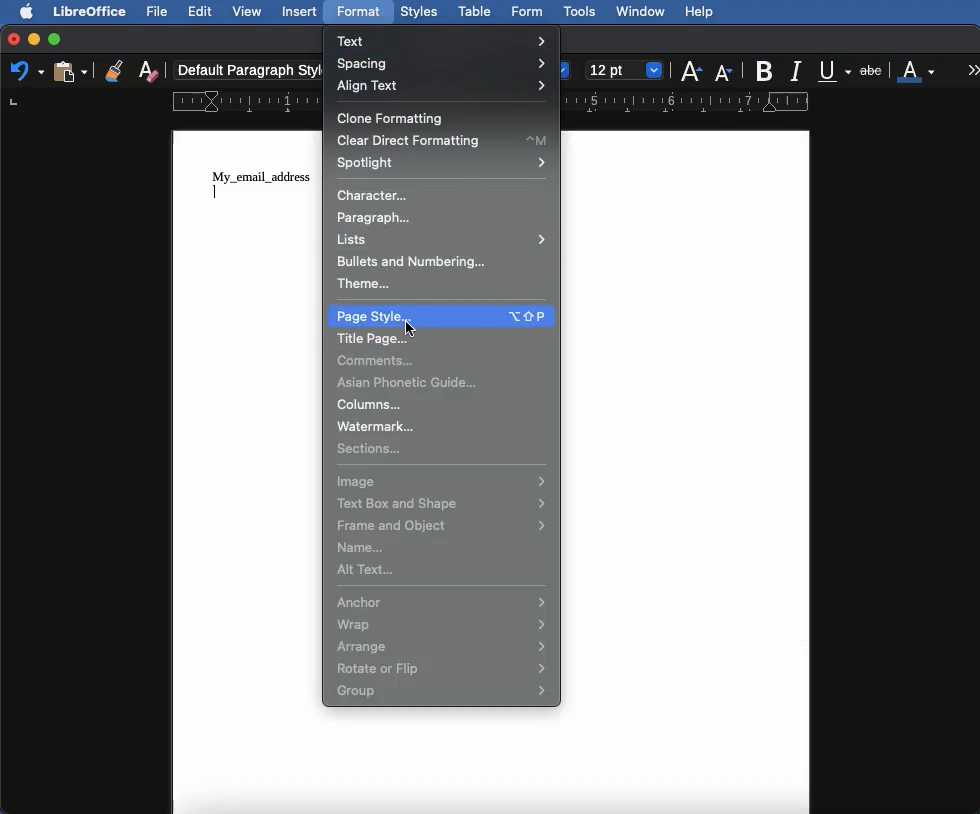  Describe the element at coordinates (70, 70) in the screenshot. I see `Clipboard` at that location.